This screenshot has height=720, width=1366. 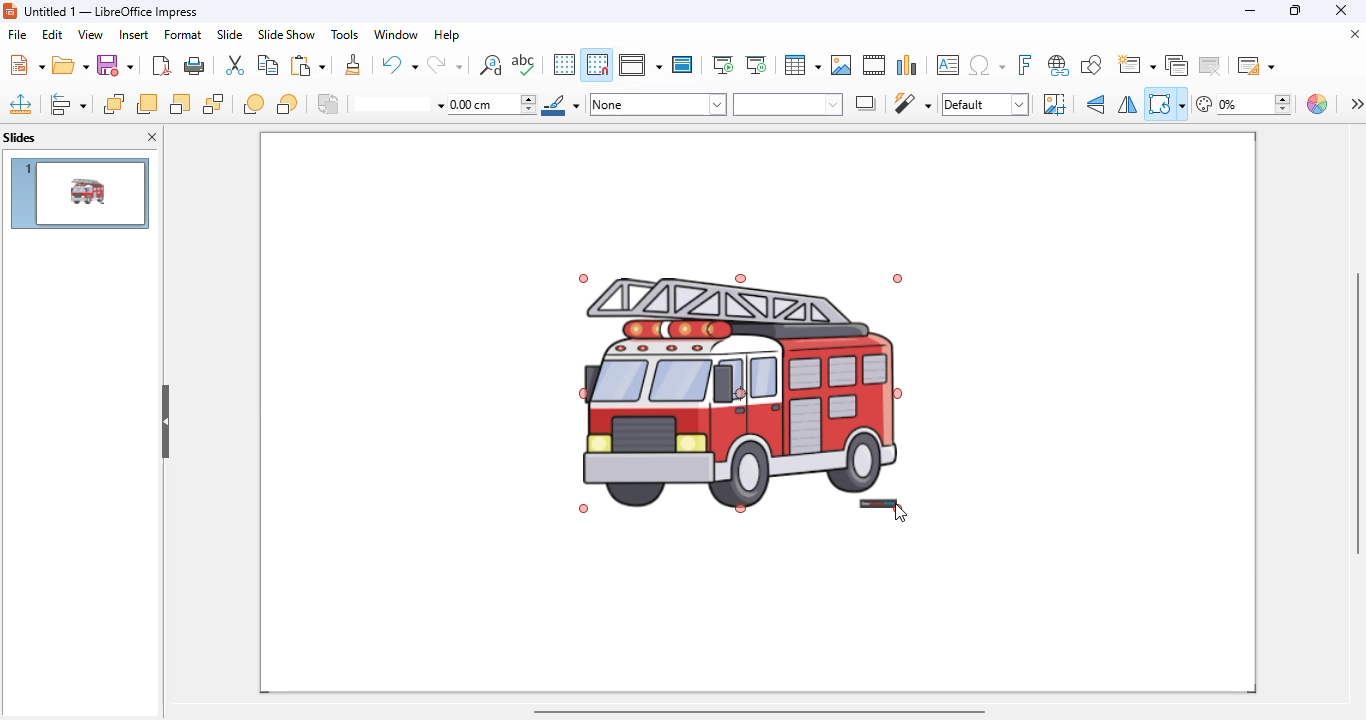 What do you see at coordinates (134, 35) in the screenshot?
I see `insert` at bounding box center [134, 35].